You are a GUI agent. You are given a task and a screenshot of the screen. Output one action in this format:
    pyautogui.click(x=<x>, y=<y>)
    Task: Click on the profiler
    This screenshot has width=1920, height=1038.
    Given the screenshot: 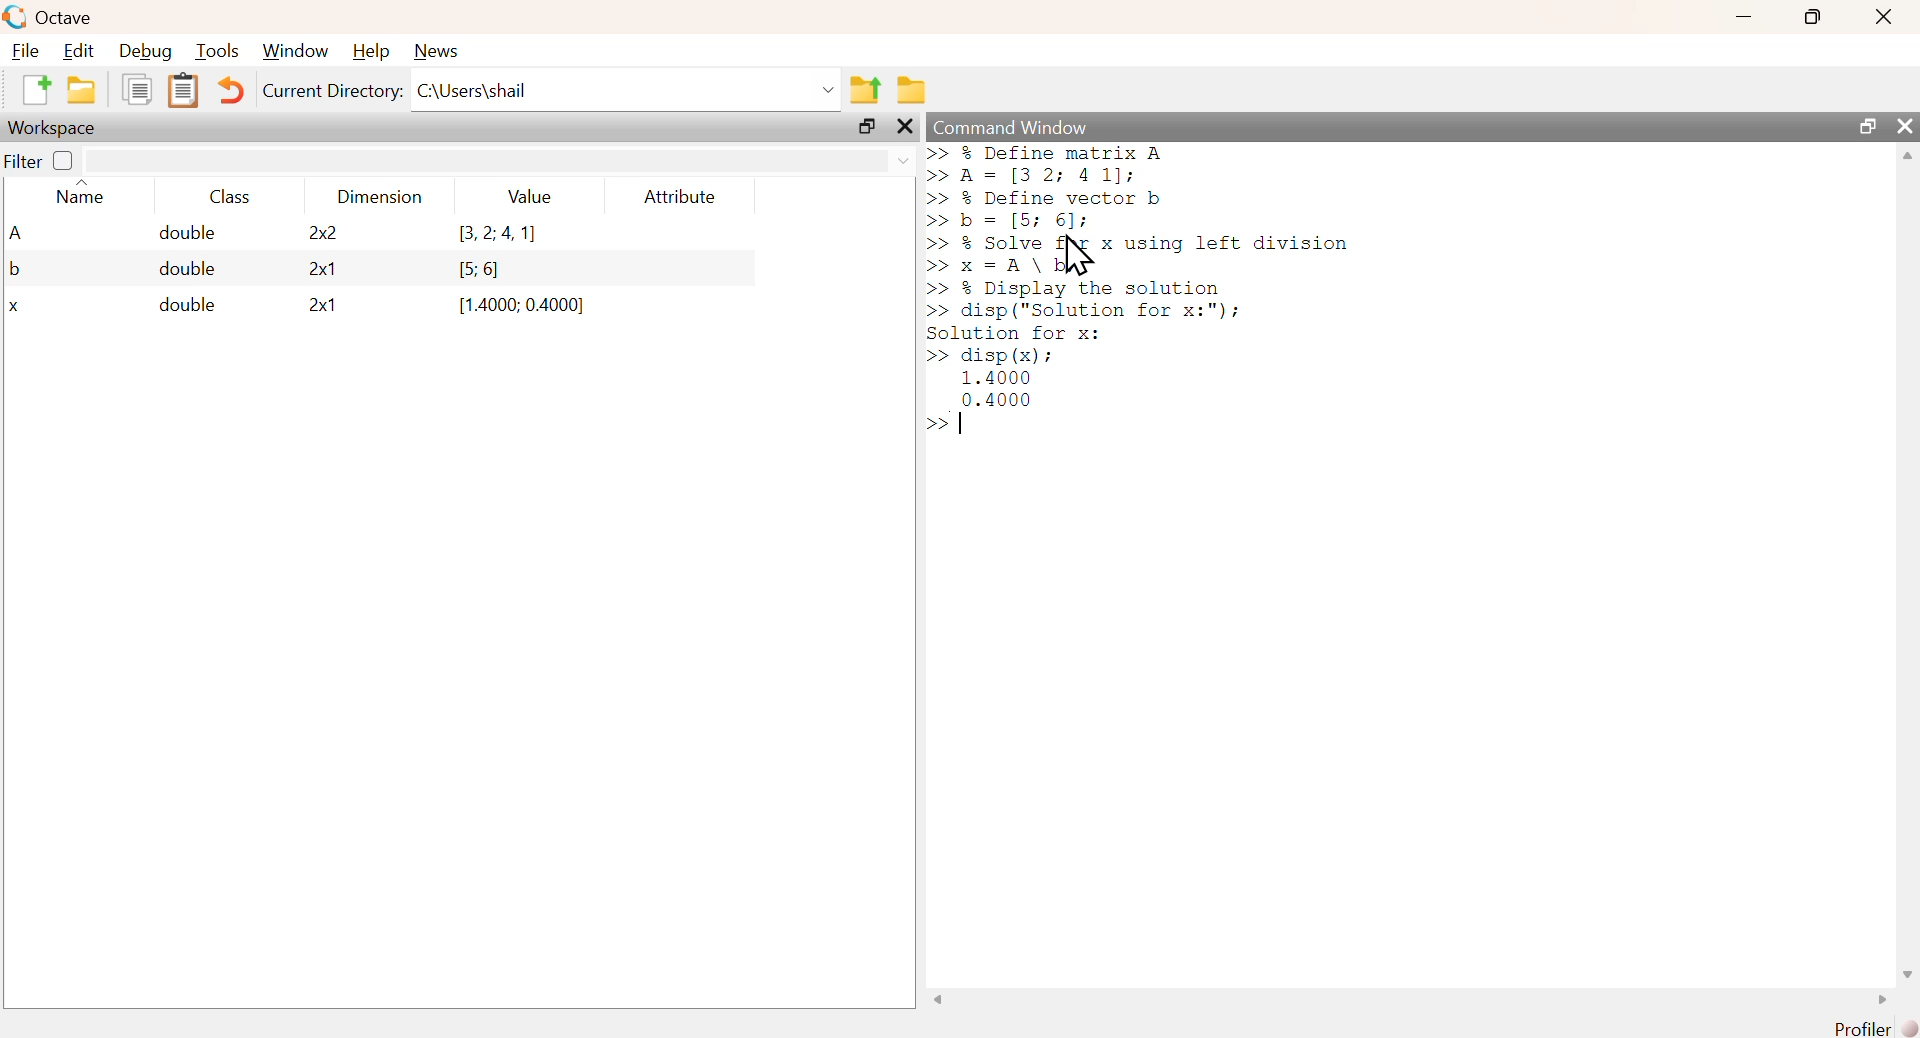 What is the action you would take?
    pyautogui.click(x=1870, y=1028)
    